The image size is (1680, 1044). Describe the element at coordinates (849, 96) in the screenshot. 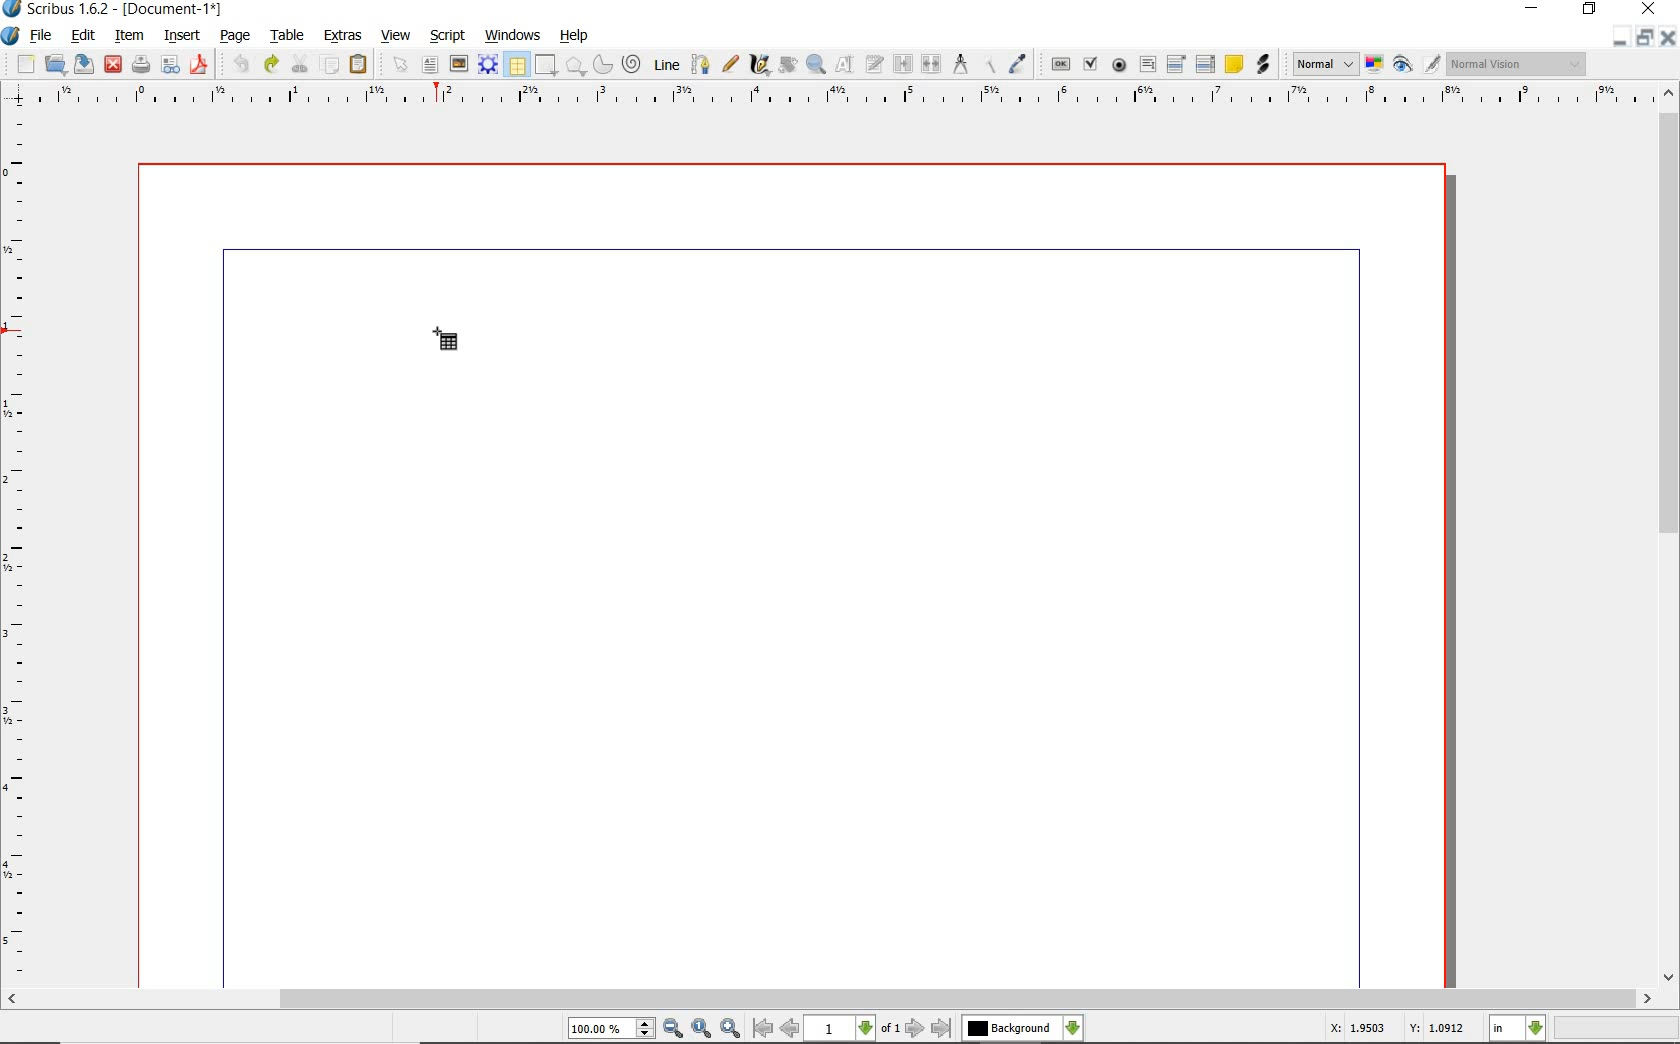

I see `ruler` at that location.